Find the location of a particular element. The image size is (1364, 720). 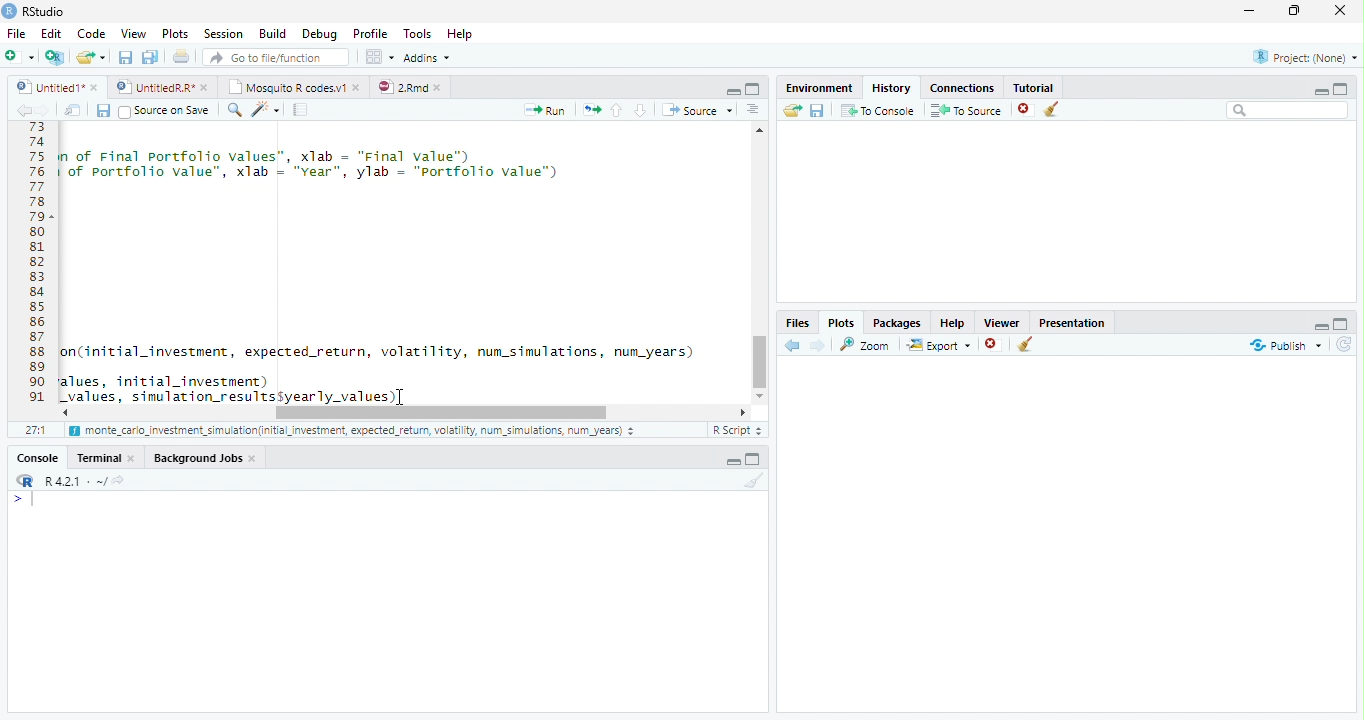

Code is located at coordinates (402, 264).